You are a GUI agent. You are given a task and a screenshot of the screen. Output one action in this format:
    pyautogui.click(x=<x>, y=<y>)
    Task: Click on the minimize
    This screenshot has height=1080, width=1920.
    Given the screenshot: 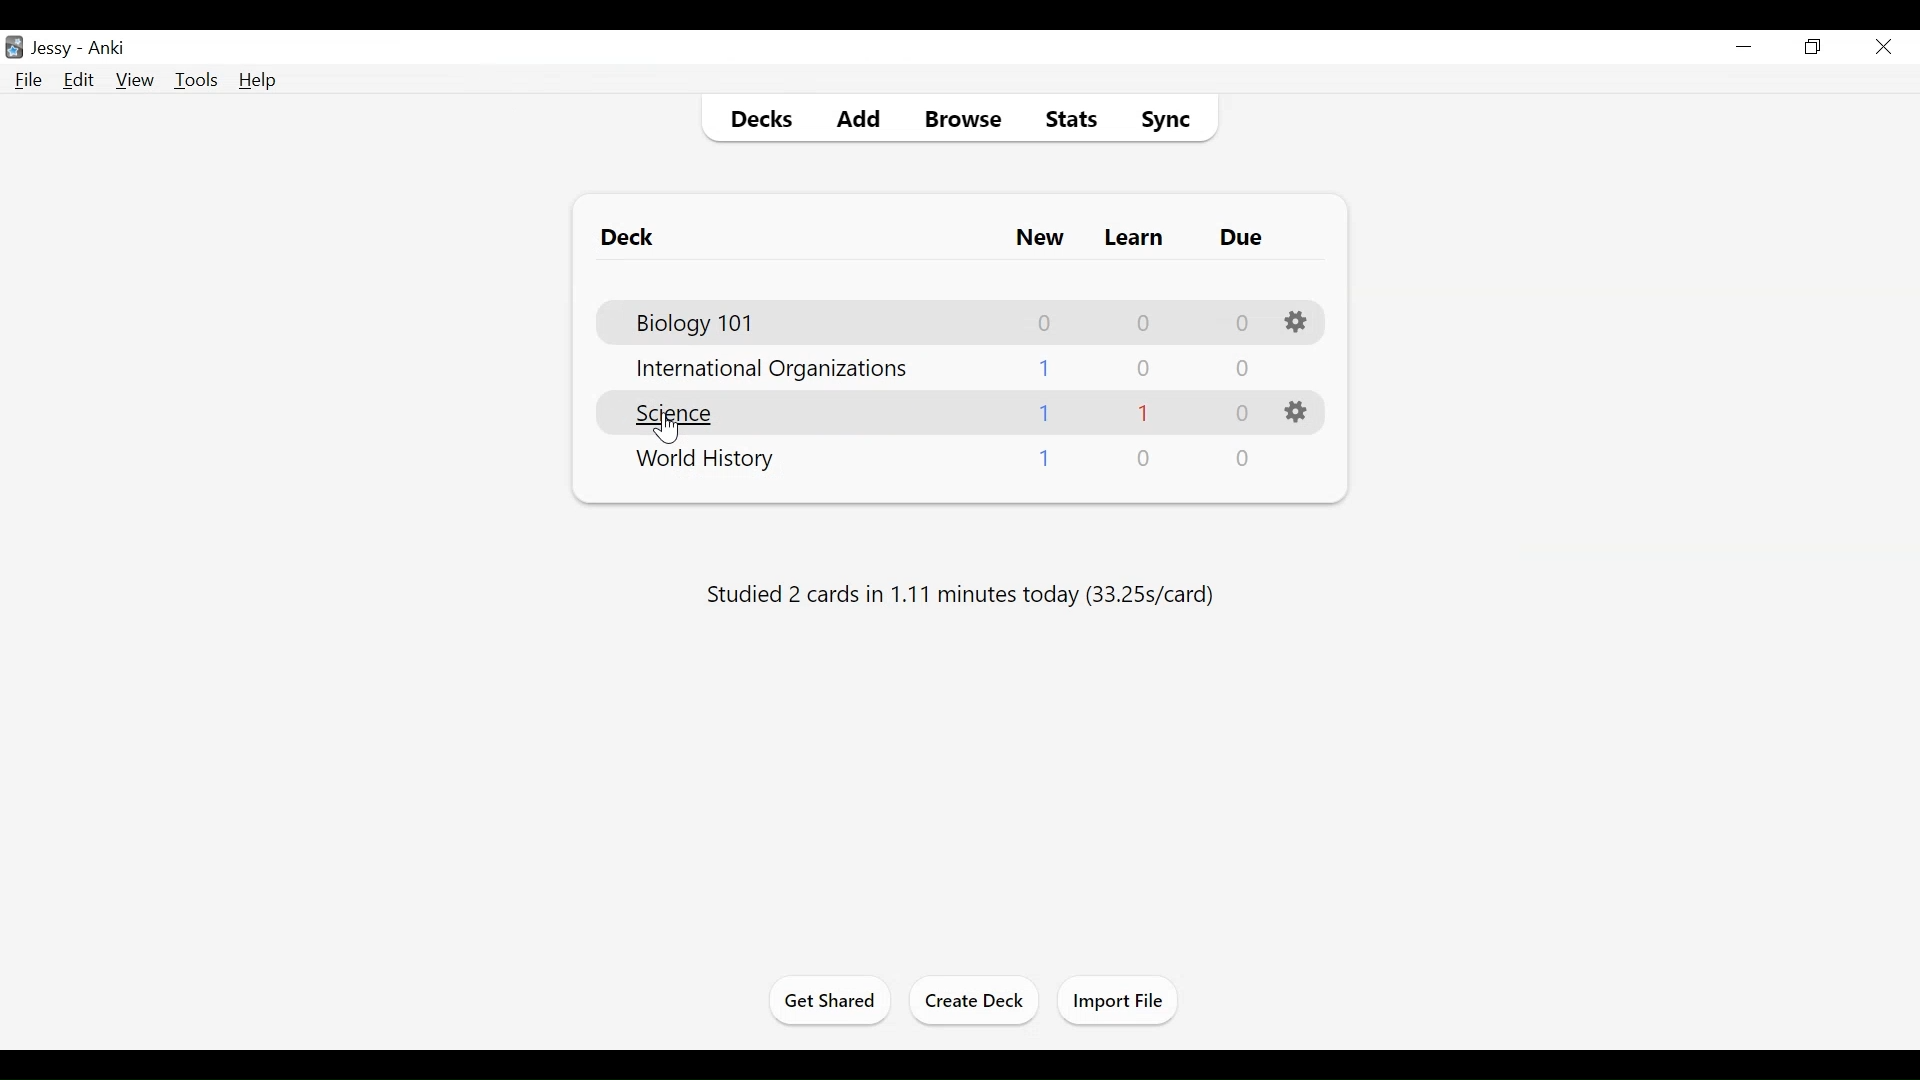 What is the action you would take?
    pyautogui.click(x=1744, y=48)
    